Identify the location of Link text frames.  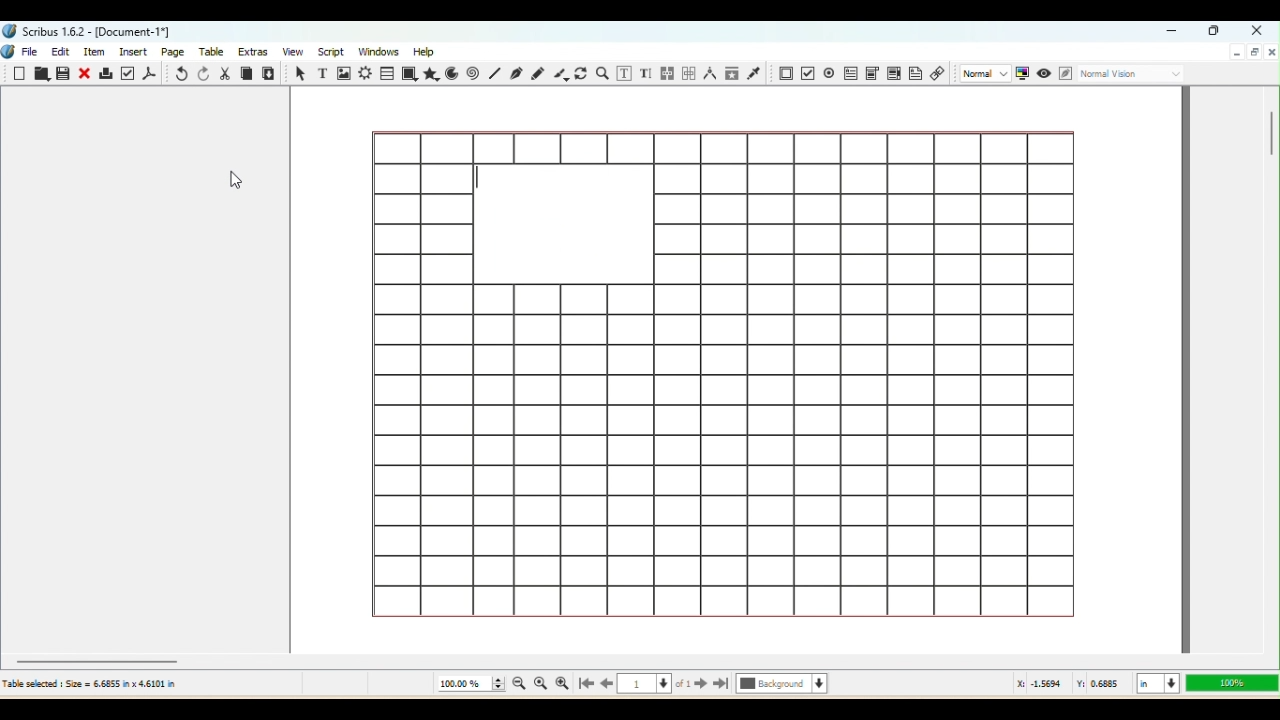
(666, 72).